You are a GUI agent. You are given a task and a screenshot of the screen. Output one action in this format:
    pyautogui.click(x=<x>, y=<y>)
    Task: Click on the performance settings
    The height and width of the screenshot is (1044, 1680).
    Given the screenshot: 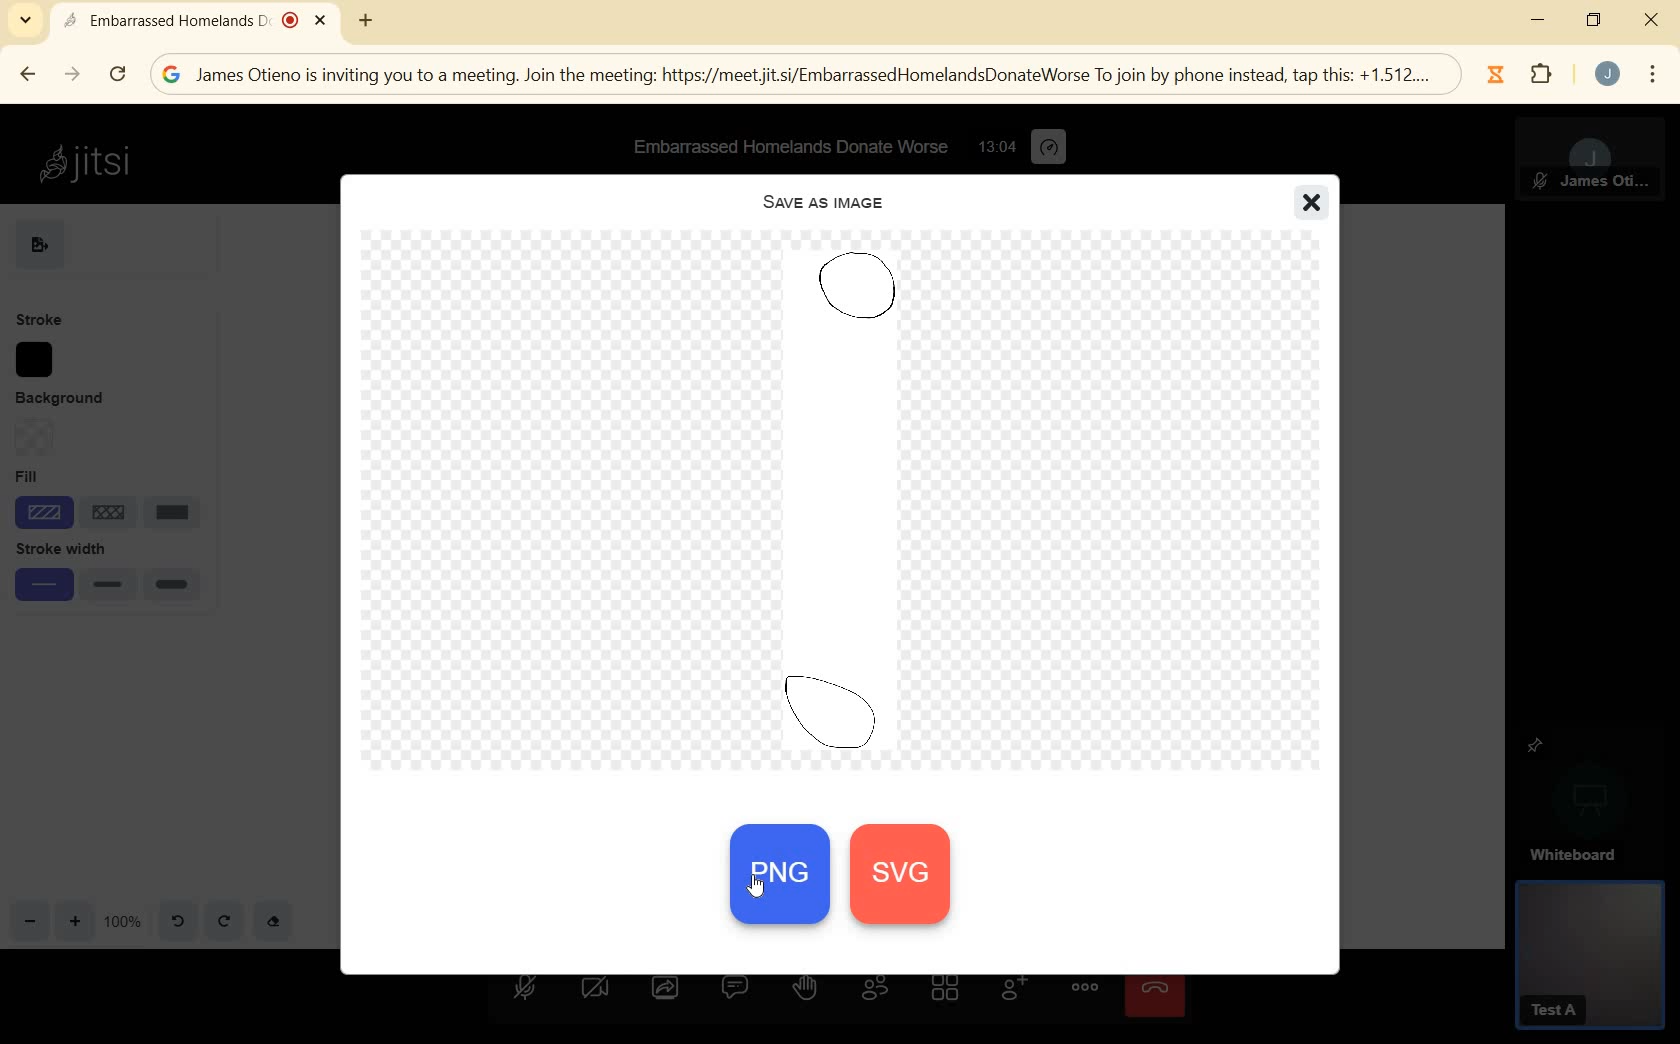 What is the action you would take?
    pyautogui.click(x=1048, y=148)
    